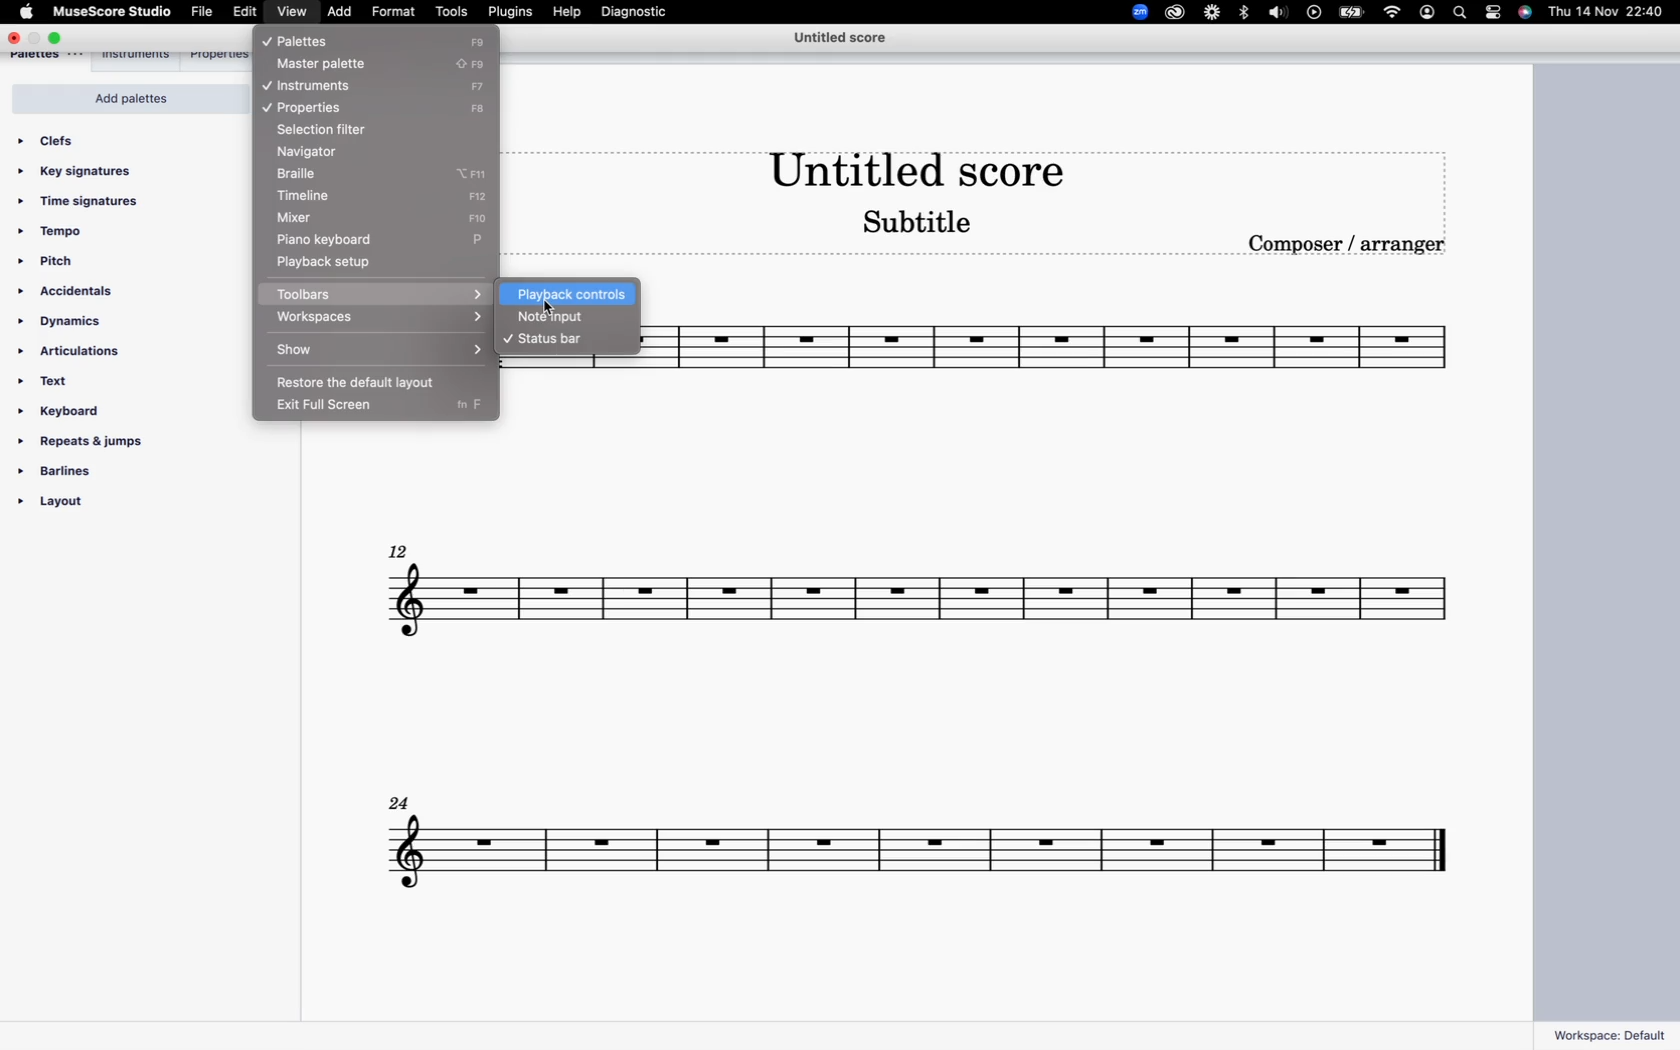 This screenshot has width=1680, height=1050. Describe the element at coordinates (323, 39) in the screenshot. I see `palettes` at that location.